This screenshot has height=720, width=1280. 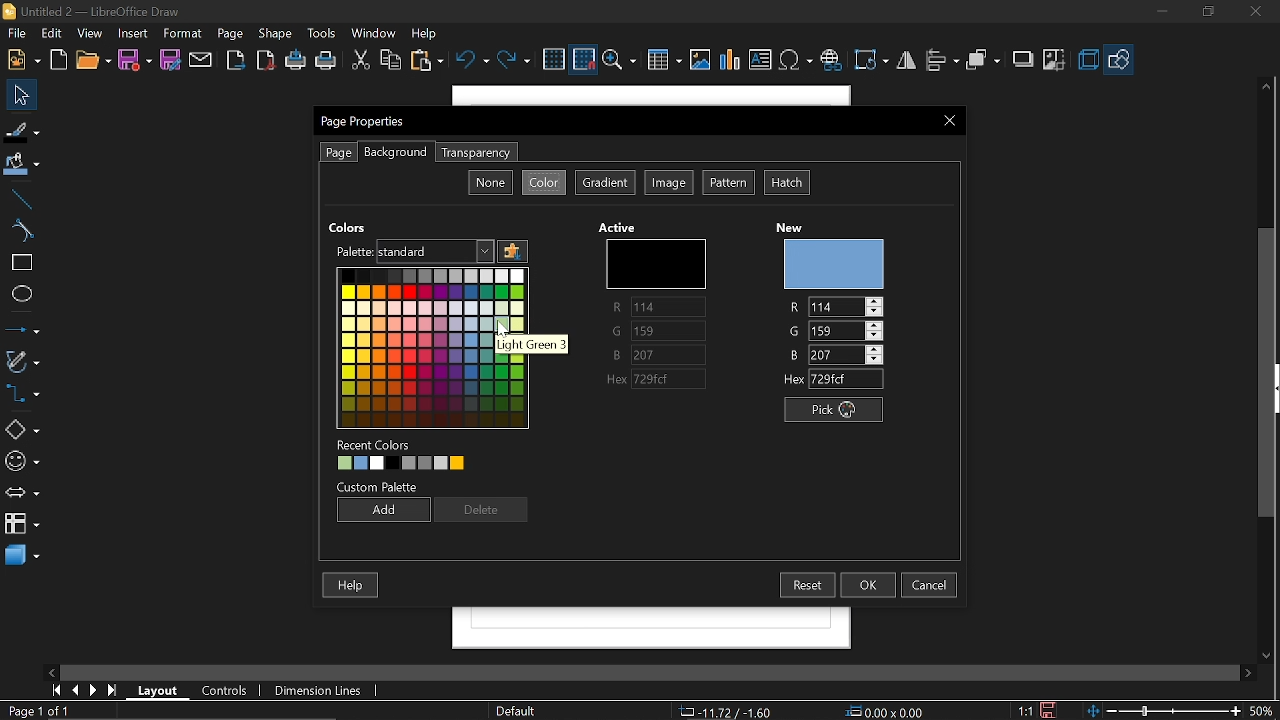 I want to click on Line, so click(x=19, y=200).